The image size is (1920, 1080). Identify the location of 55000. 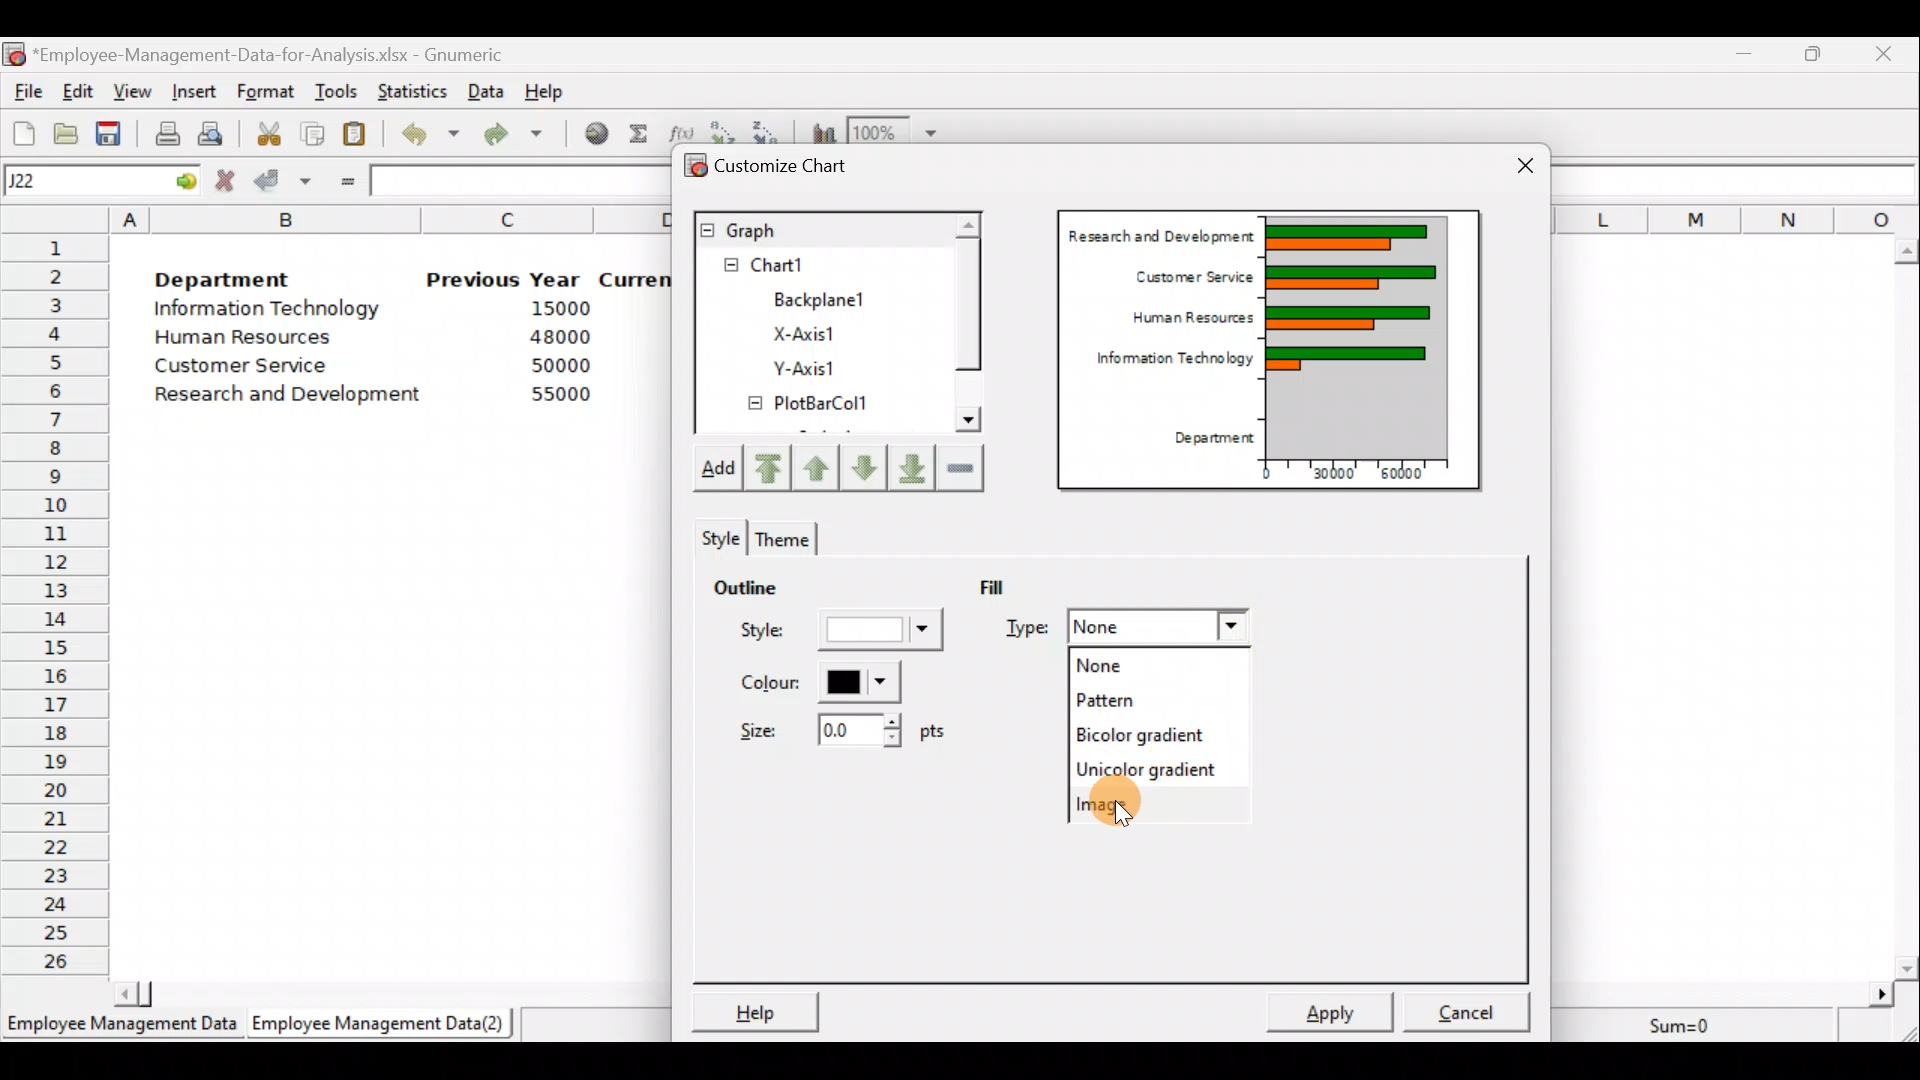
(558, 396).